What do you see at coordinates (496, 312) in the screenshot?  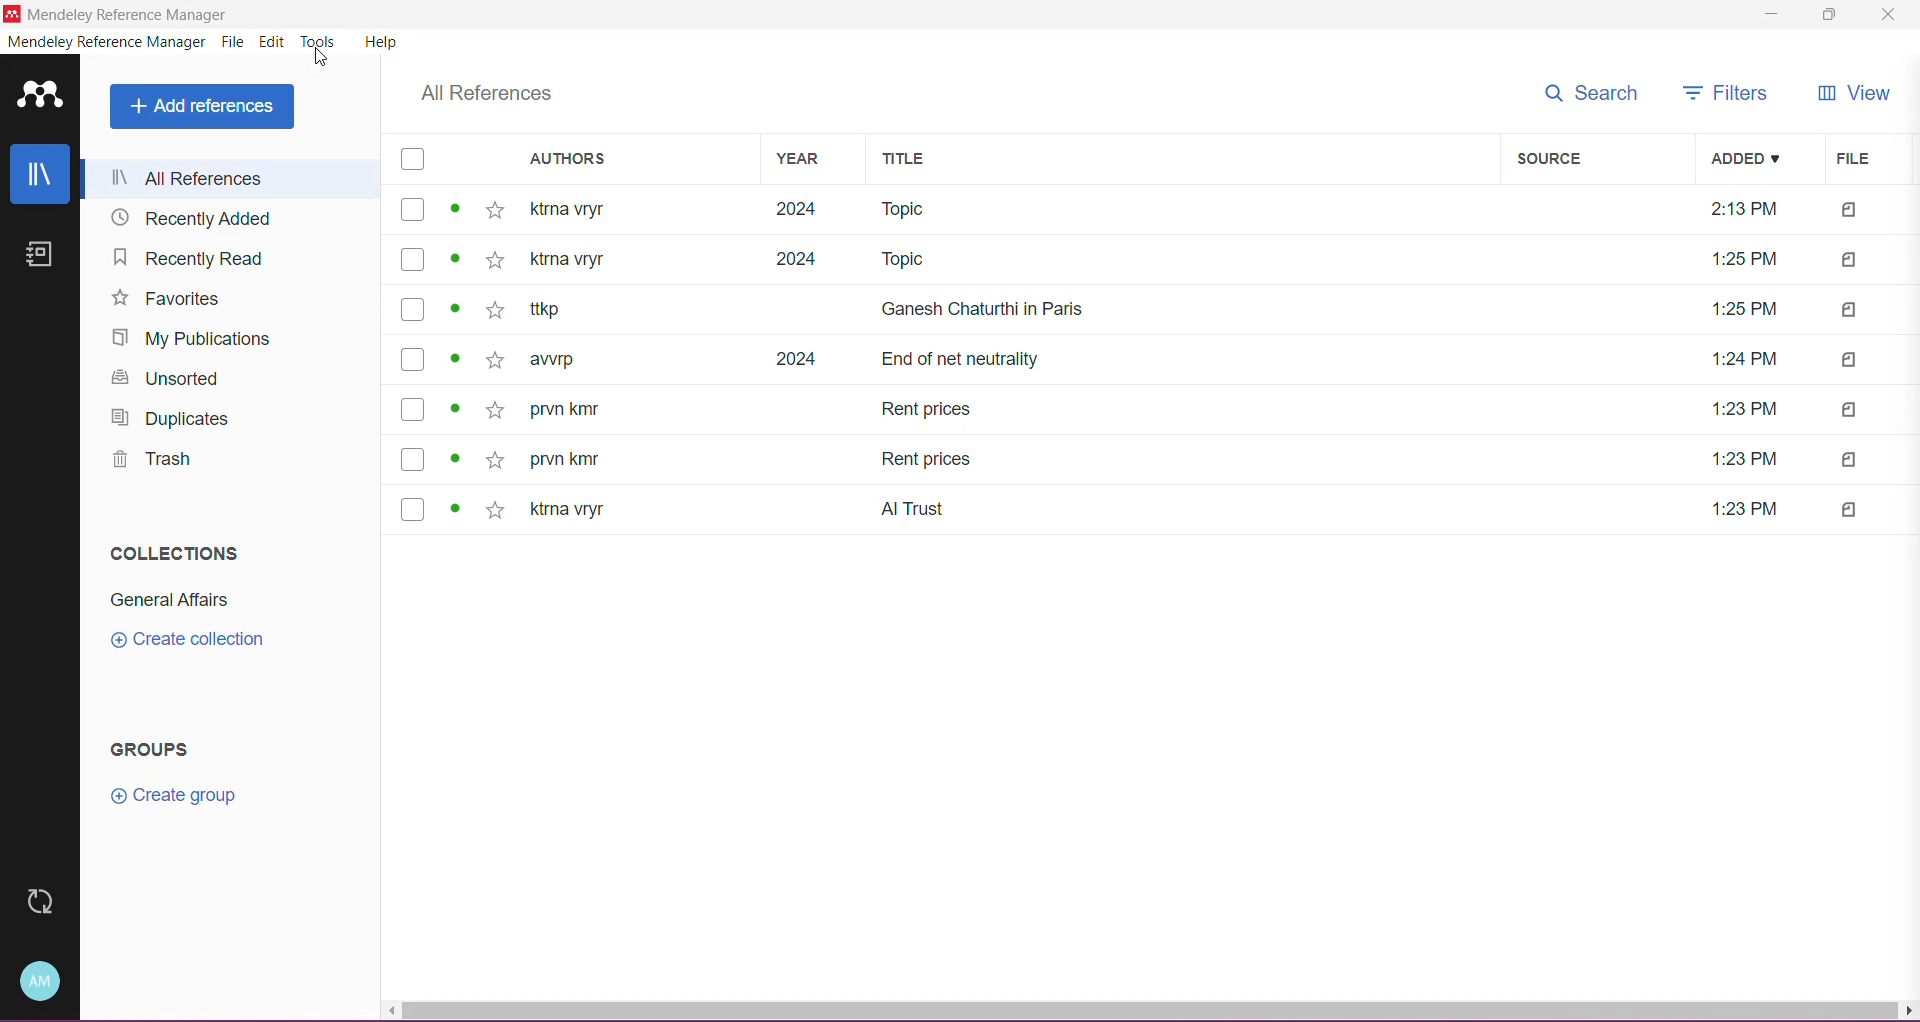 I see `favourite` at bounding box center [496, 312].